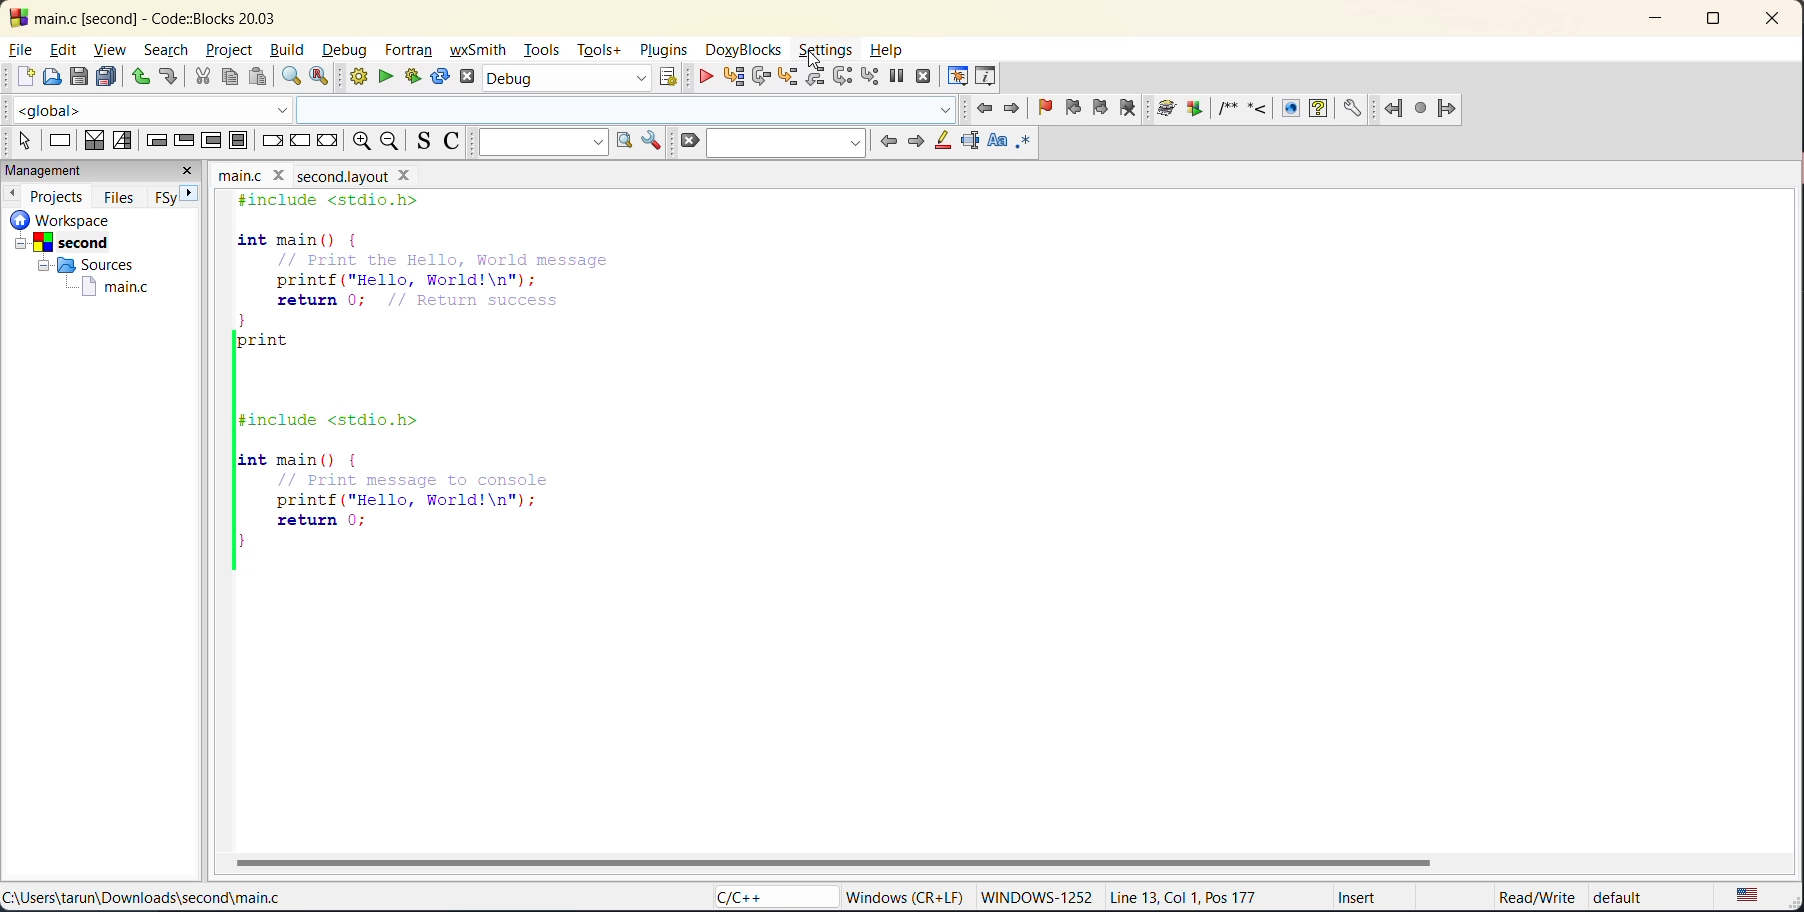 The image size is (1804, 912). I want to click on toggle source, so click(426, 142).